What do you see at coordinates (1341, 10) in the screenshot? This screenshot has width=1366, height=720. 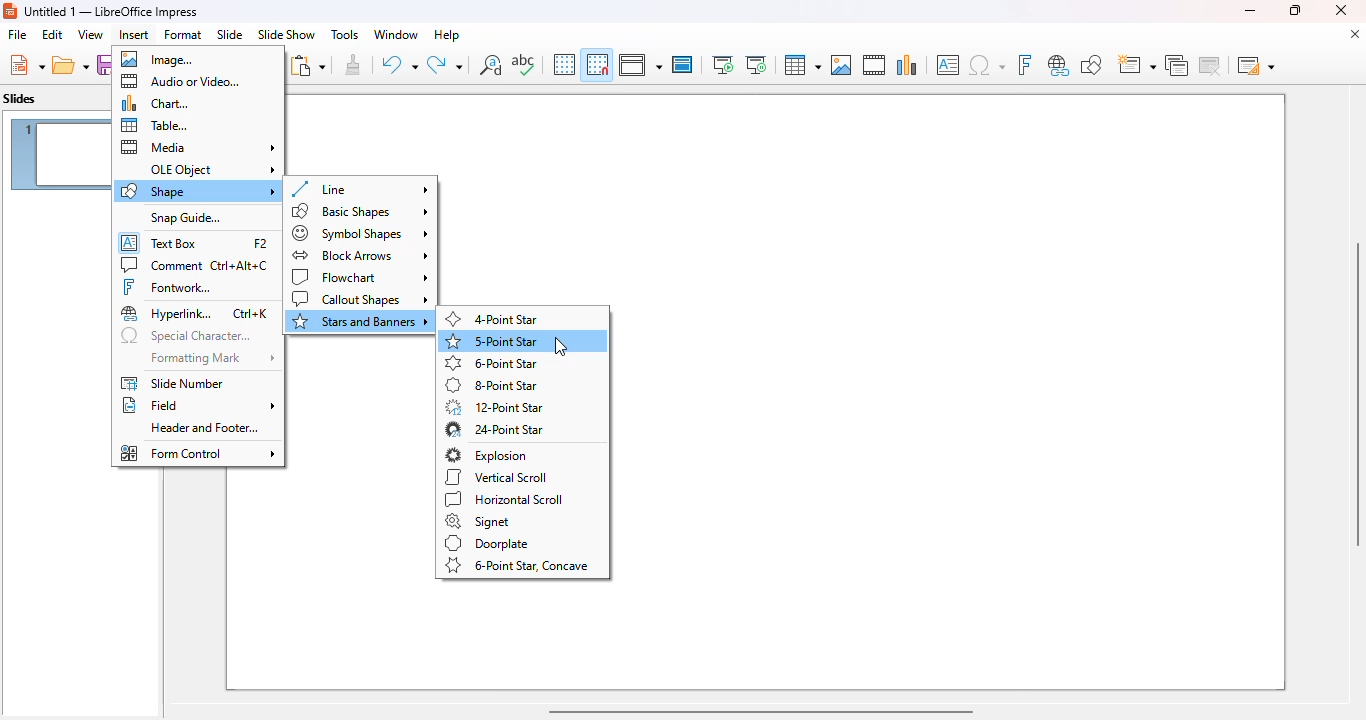 I see `close` at bounding box center [1341, 10].